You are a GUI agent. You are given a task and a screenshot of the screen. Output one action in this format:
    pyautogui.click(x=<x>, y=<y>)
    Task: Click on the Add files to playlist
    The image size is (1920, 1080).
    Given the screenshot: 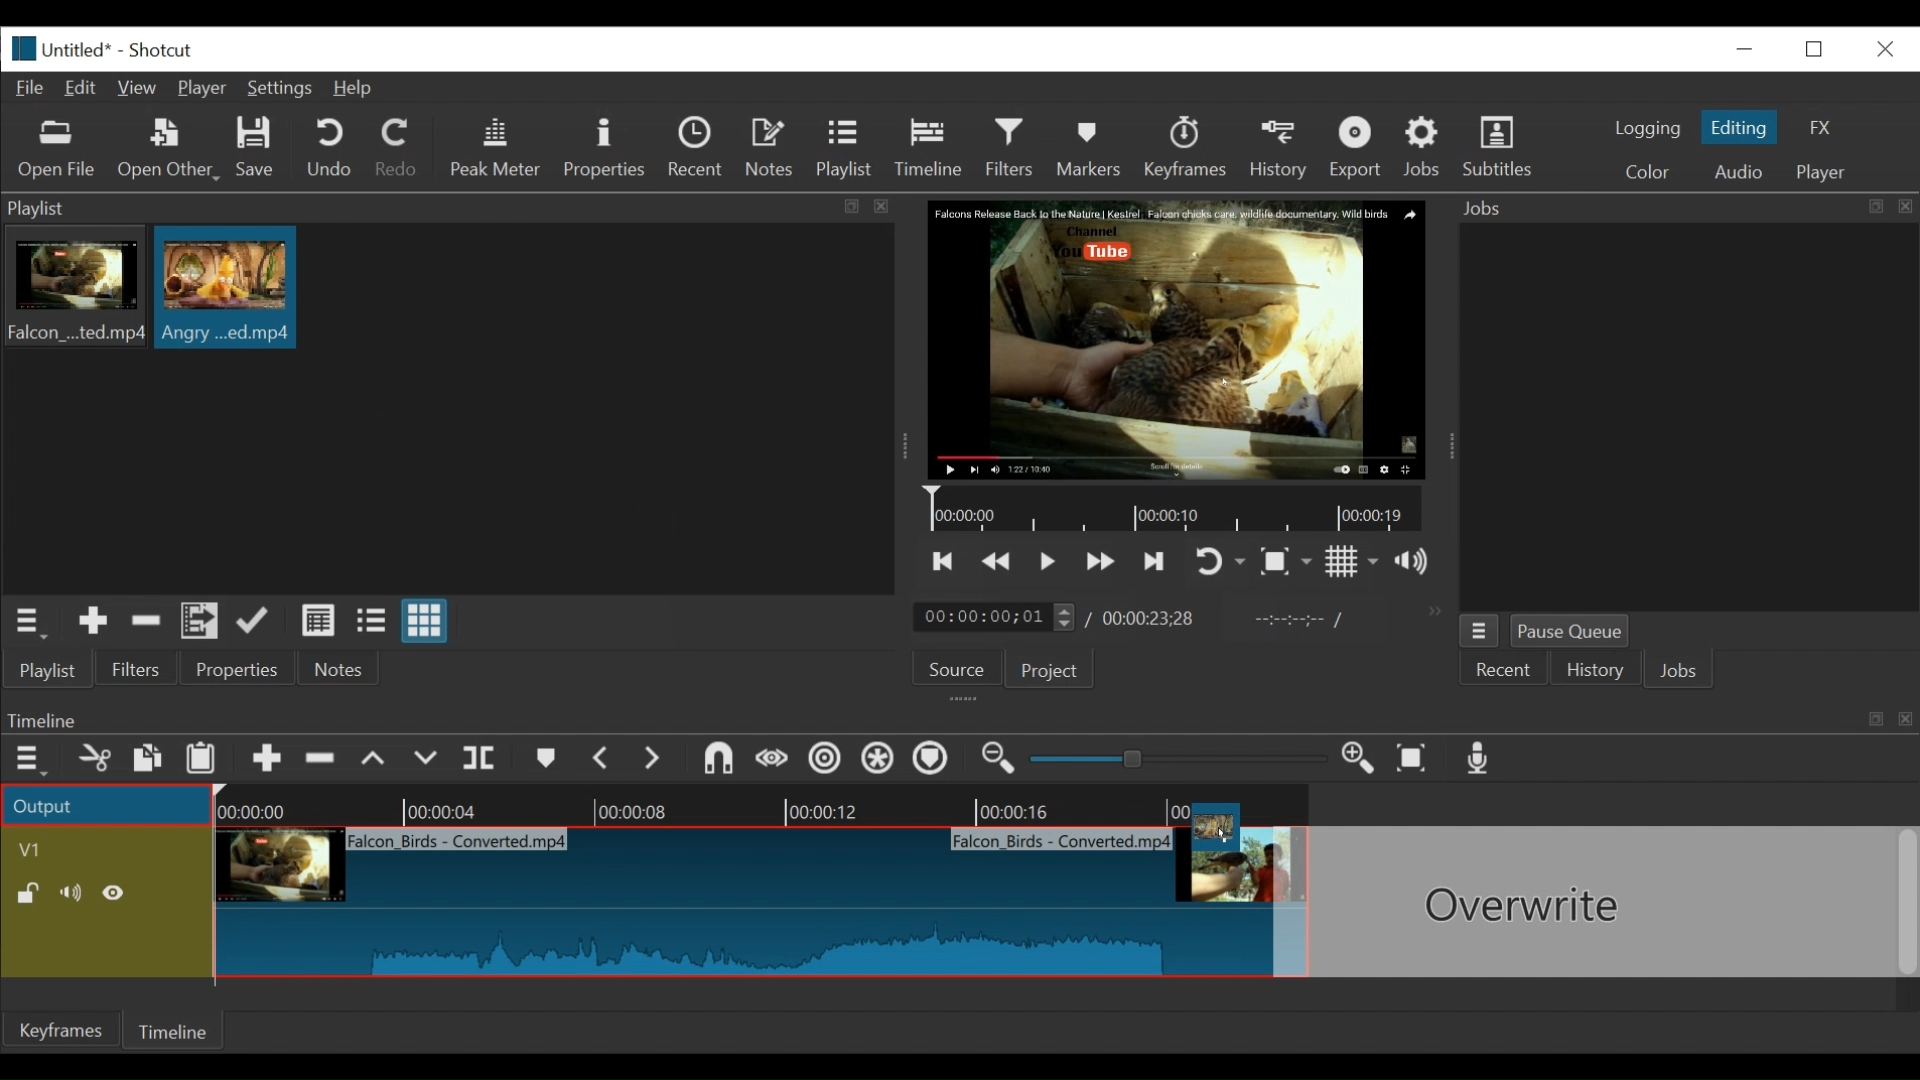 What is the action you would take?
    pyautogui.click(x=200, y=624)
    